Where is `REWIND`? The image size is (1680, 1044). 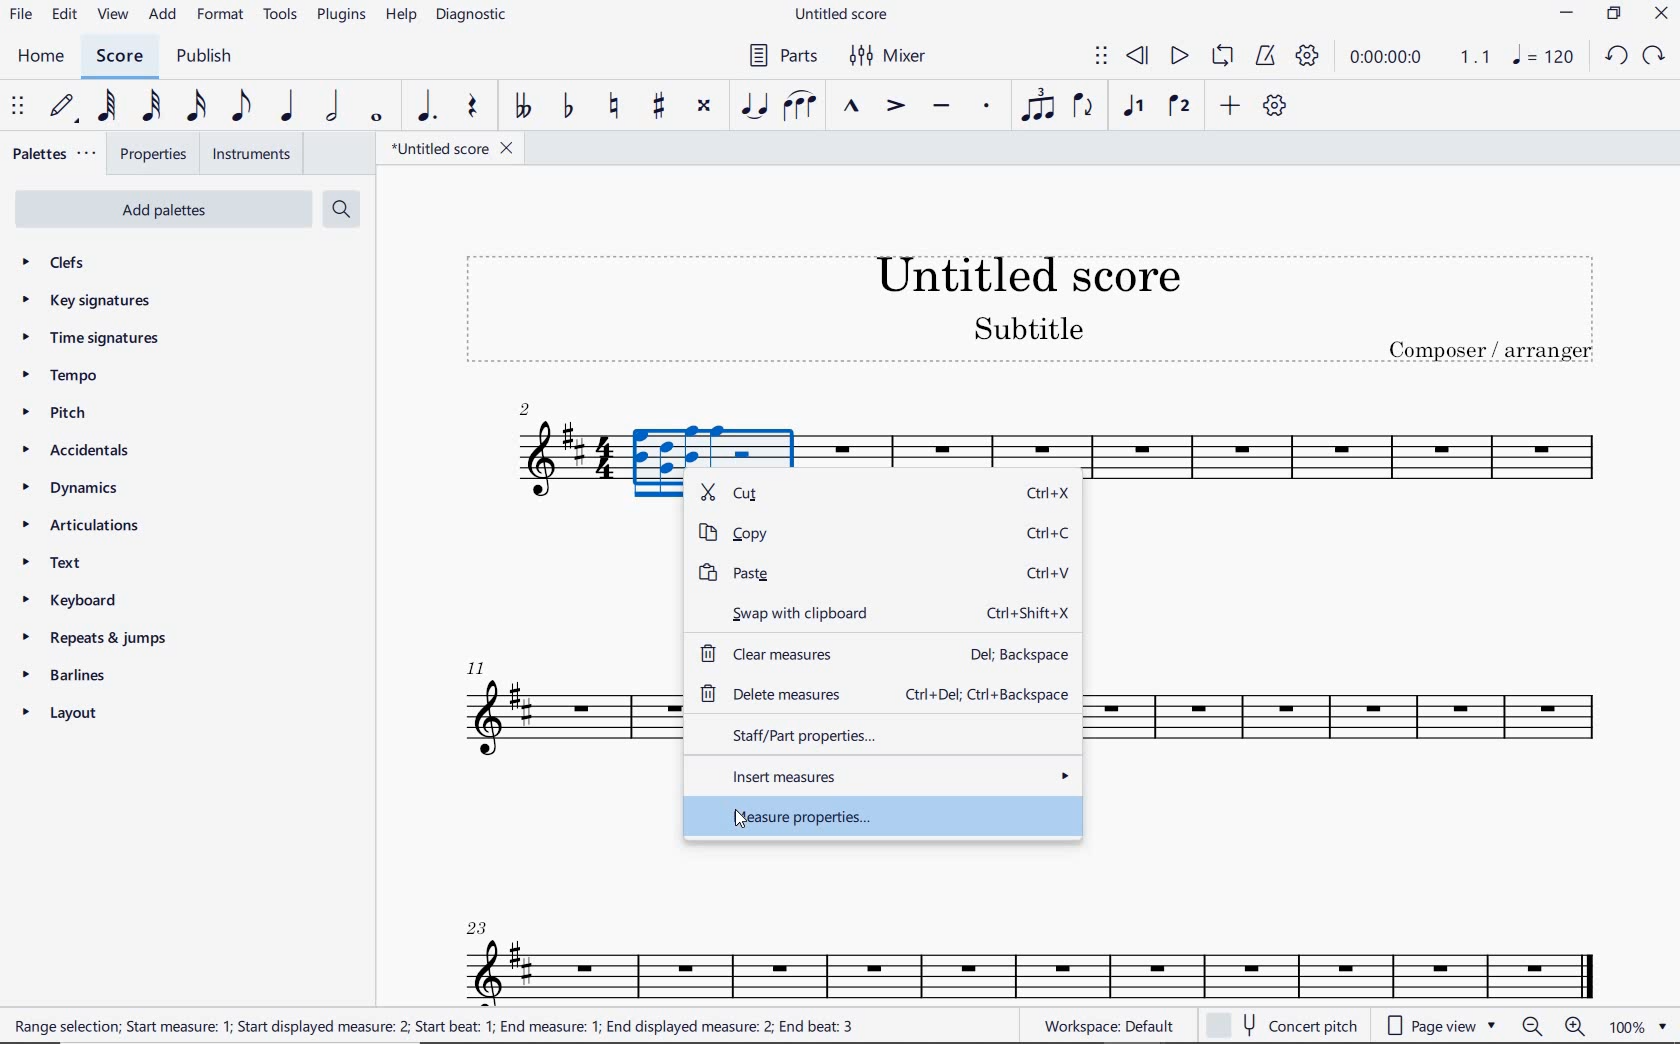
REWIND is located at coordinates (1138, 57).